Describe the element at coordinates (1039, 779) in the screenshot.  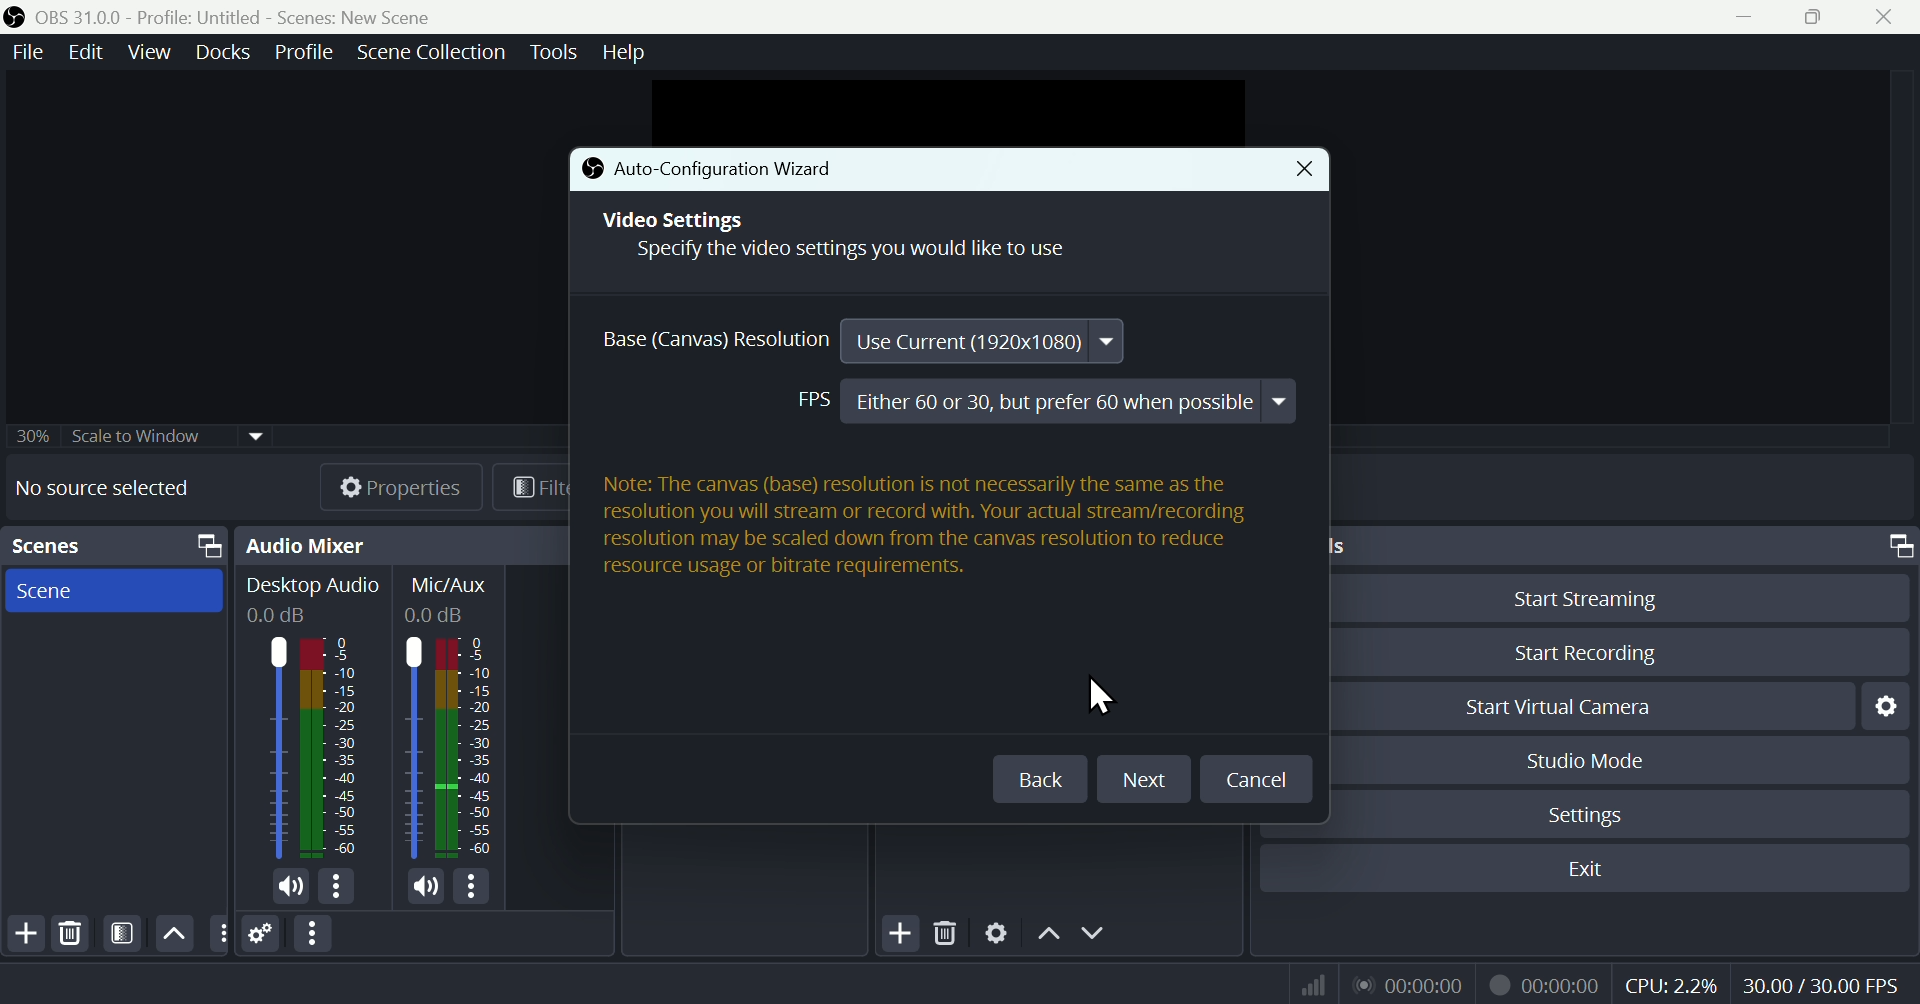
I see `Back` at that location.